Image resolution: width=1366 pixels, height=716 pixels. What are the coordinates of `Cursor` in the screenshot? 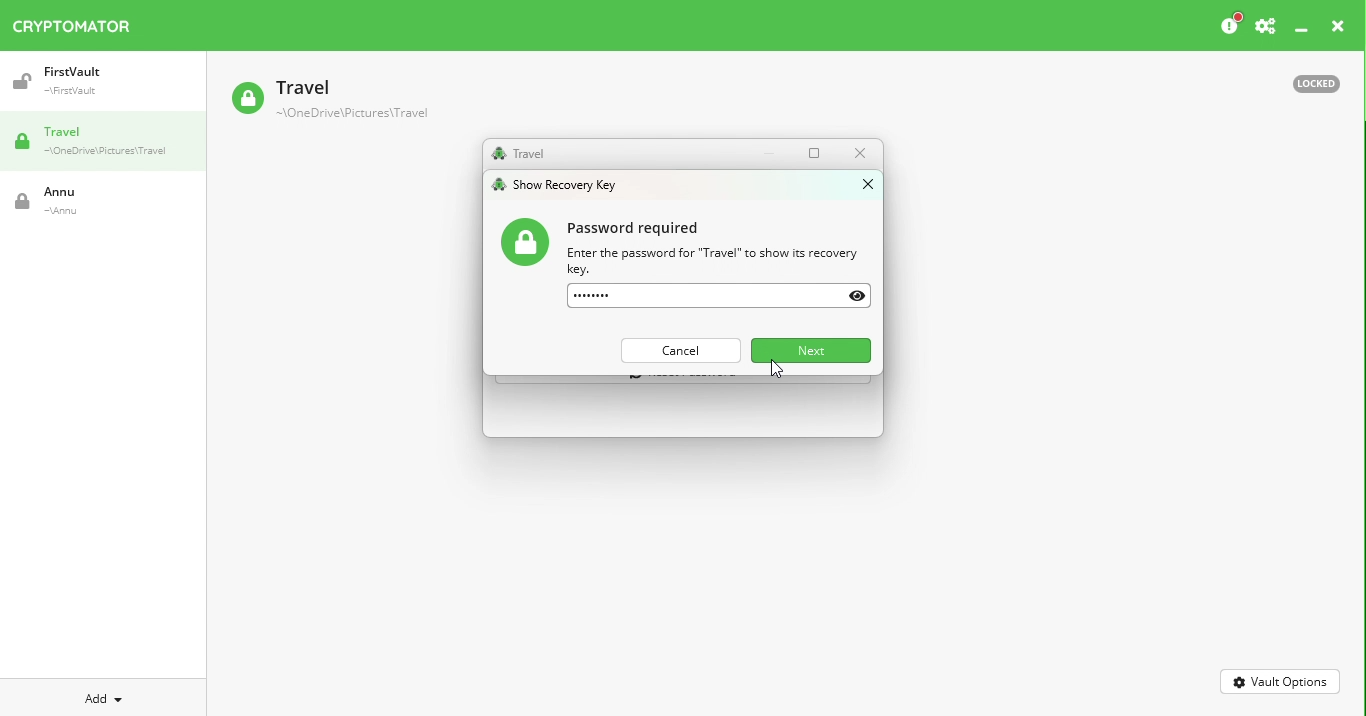 It's located at (780, 370).